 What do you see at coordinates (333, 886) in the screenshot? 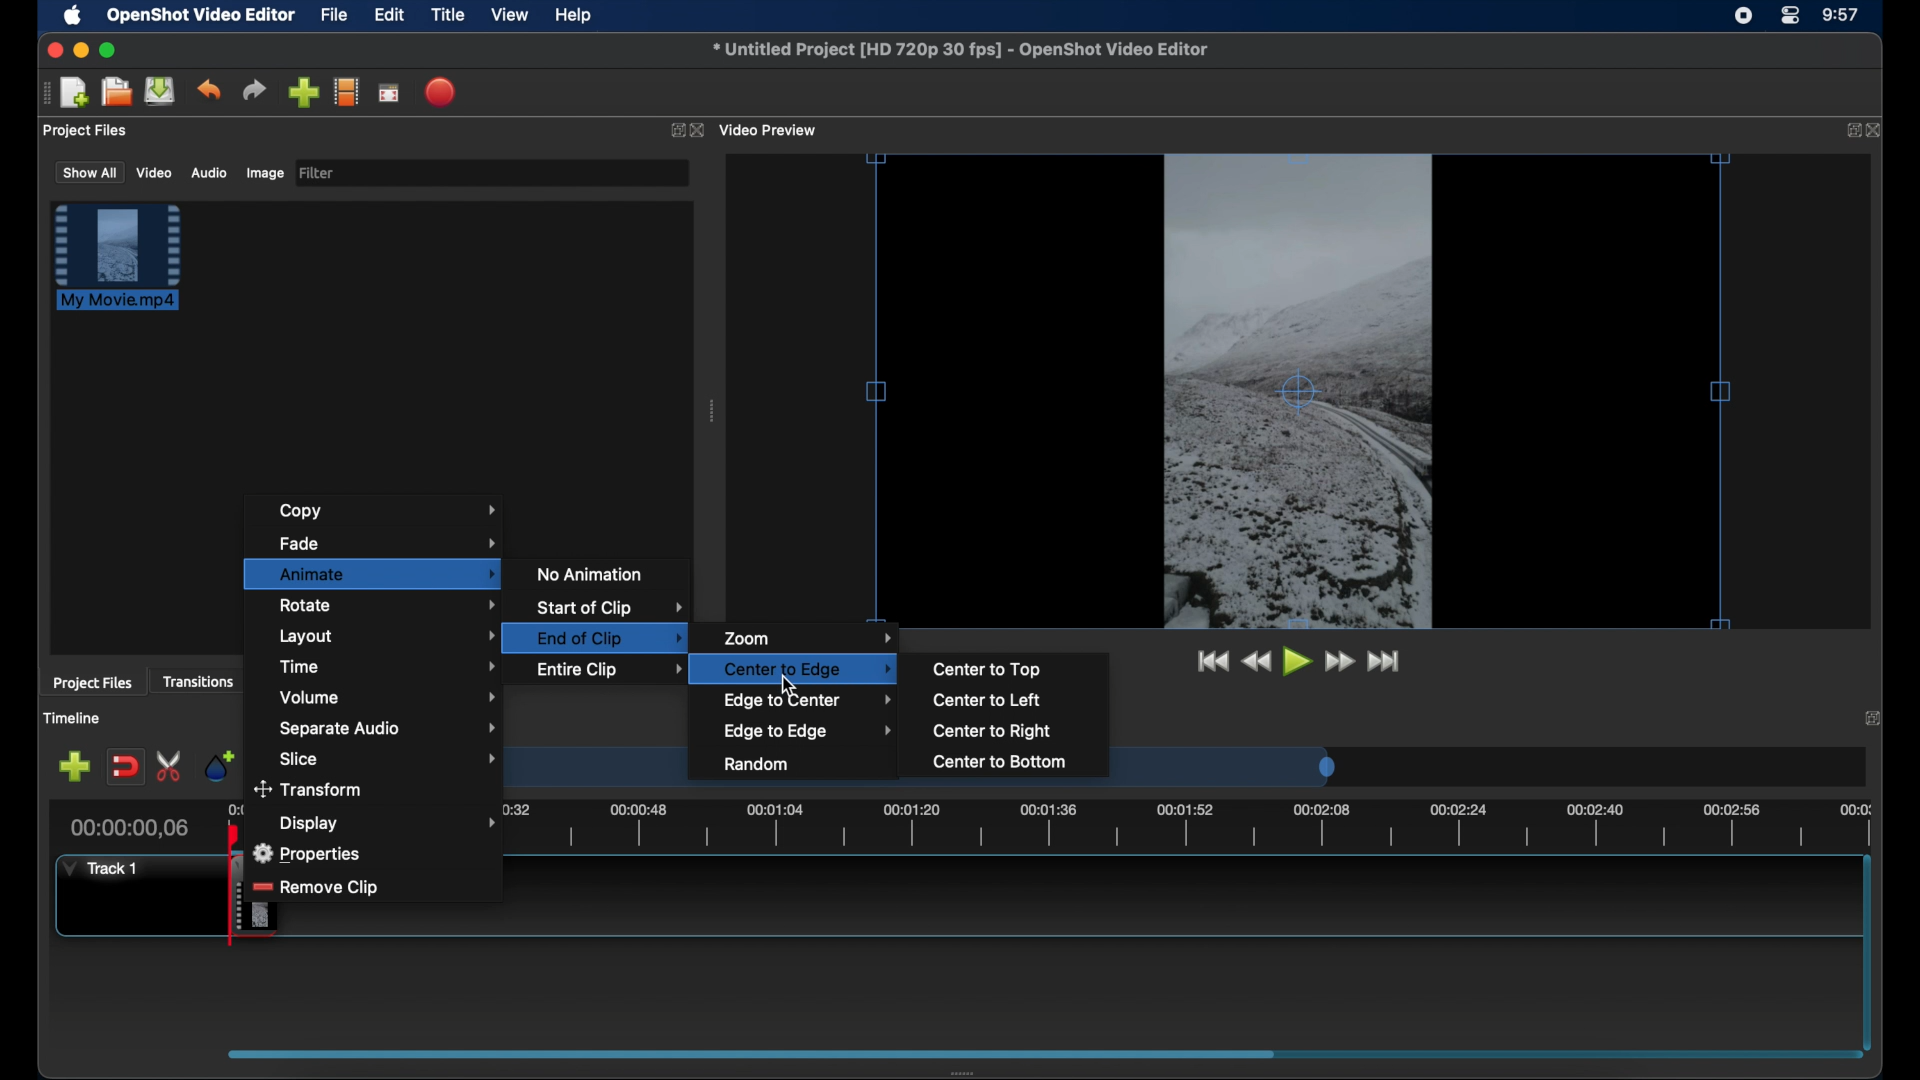
I see `remove clip` at bounding box center [333, 886].